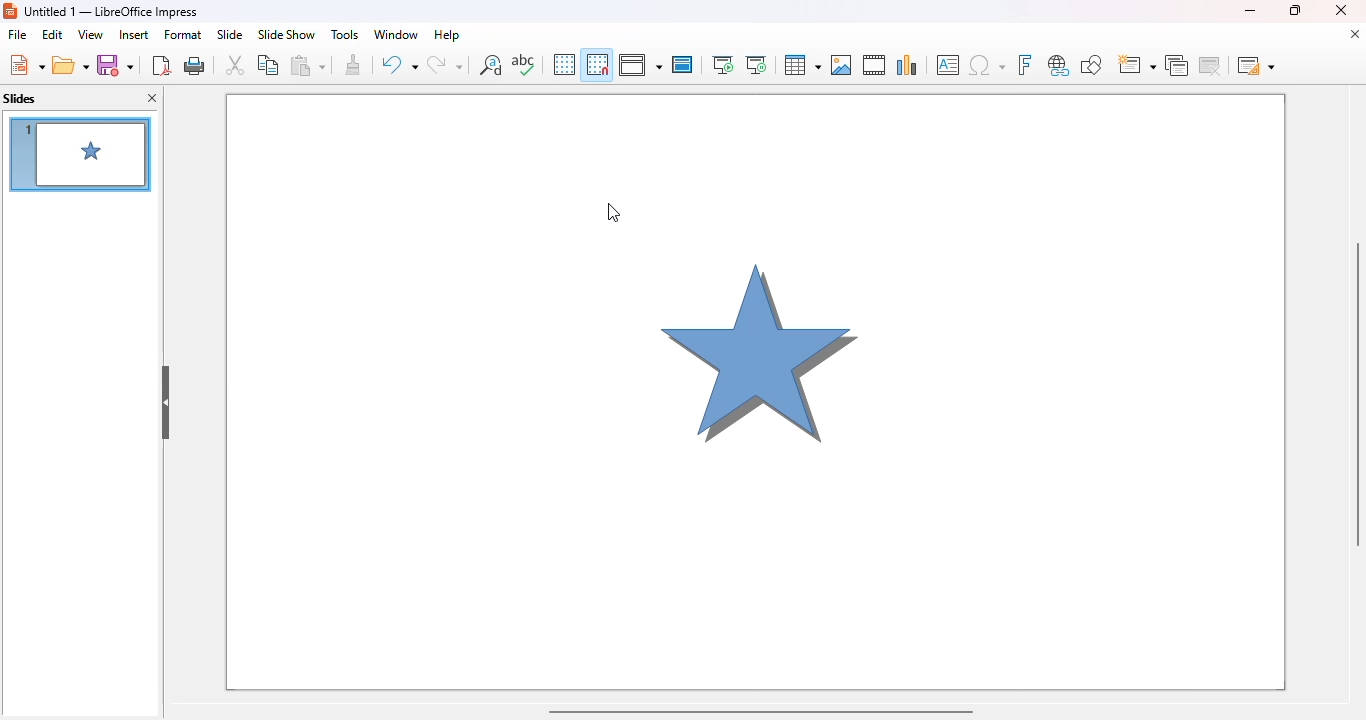  Describe the element at coordinates (111, 11) in the screenshot. I see `Untitled 1- Libreoffice impress` at that location.